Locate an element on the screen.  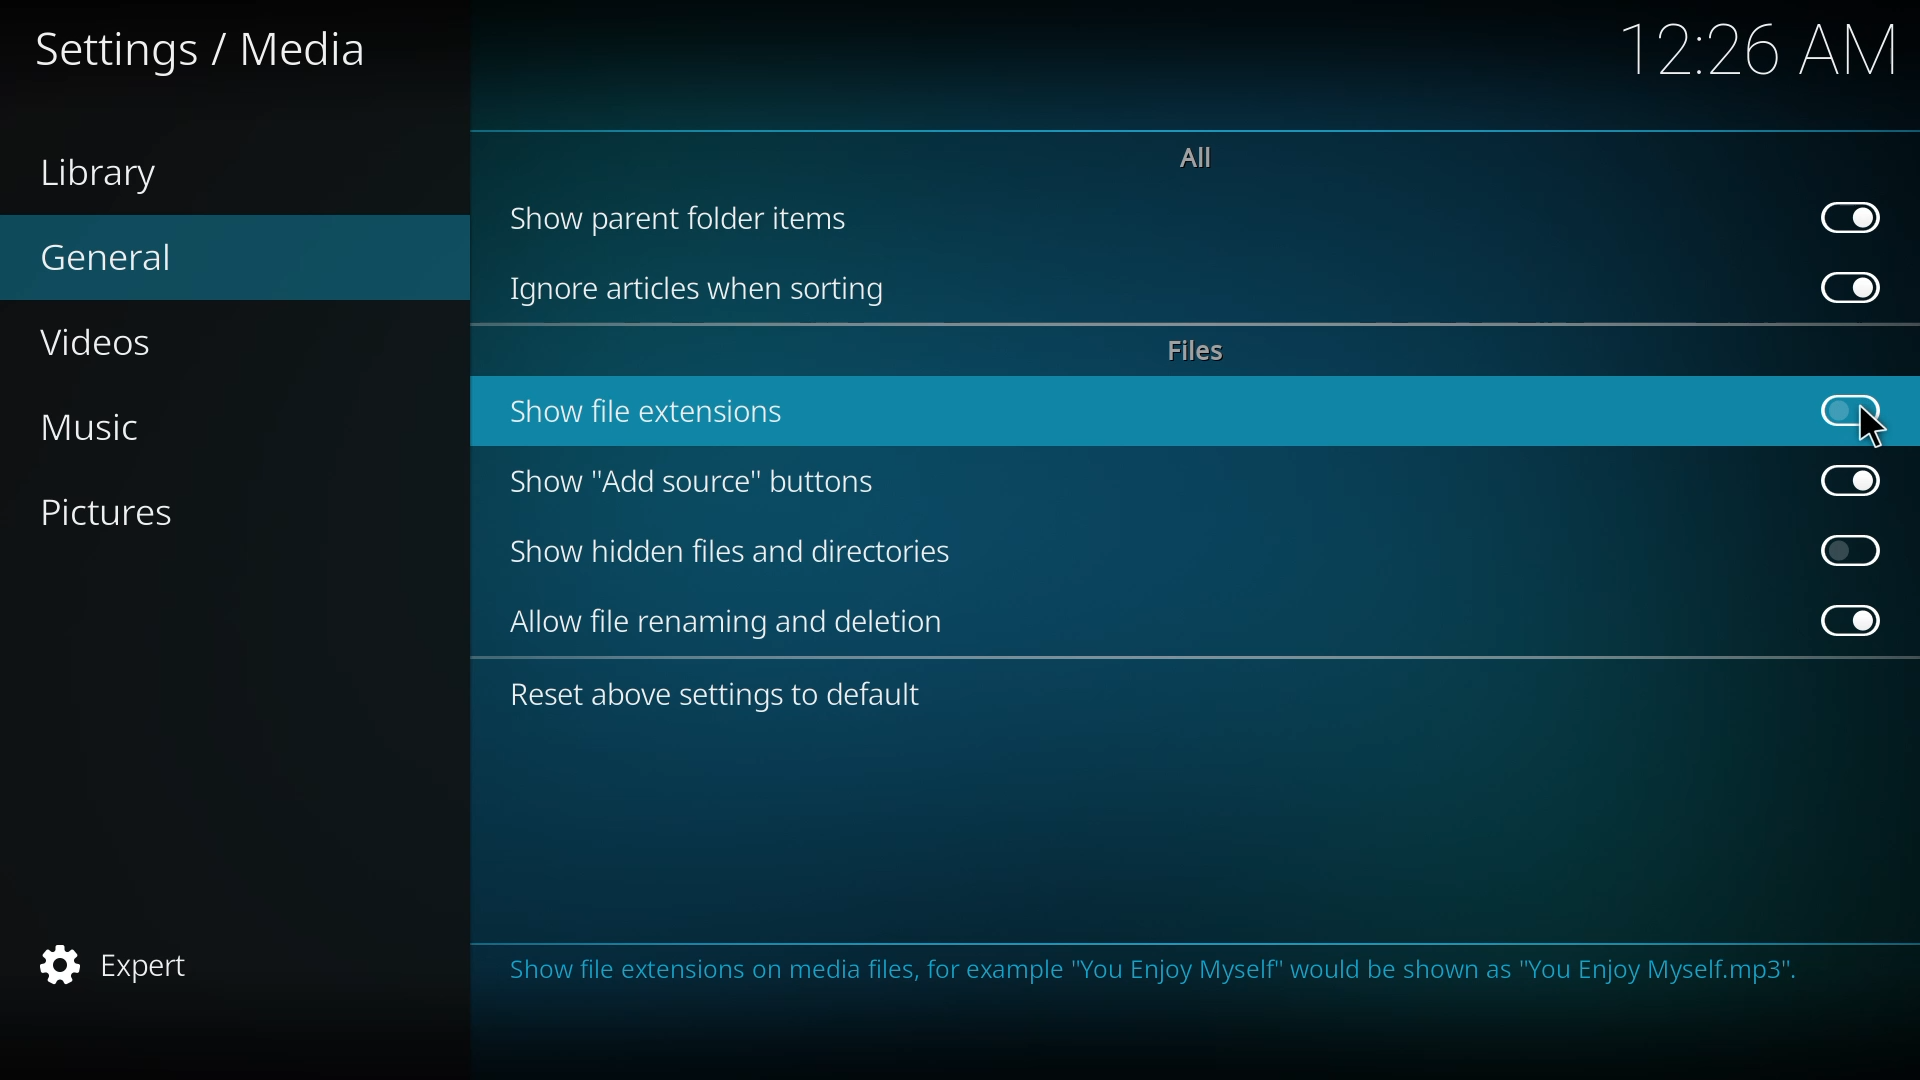
info is located at coordinates (1149, 973).